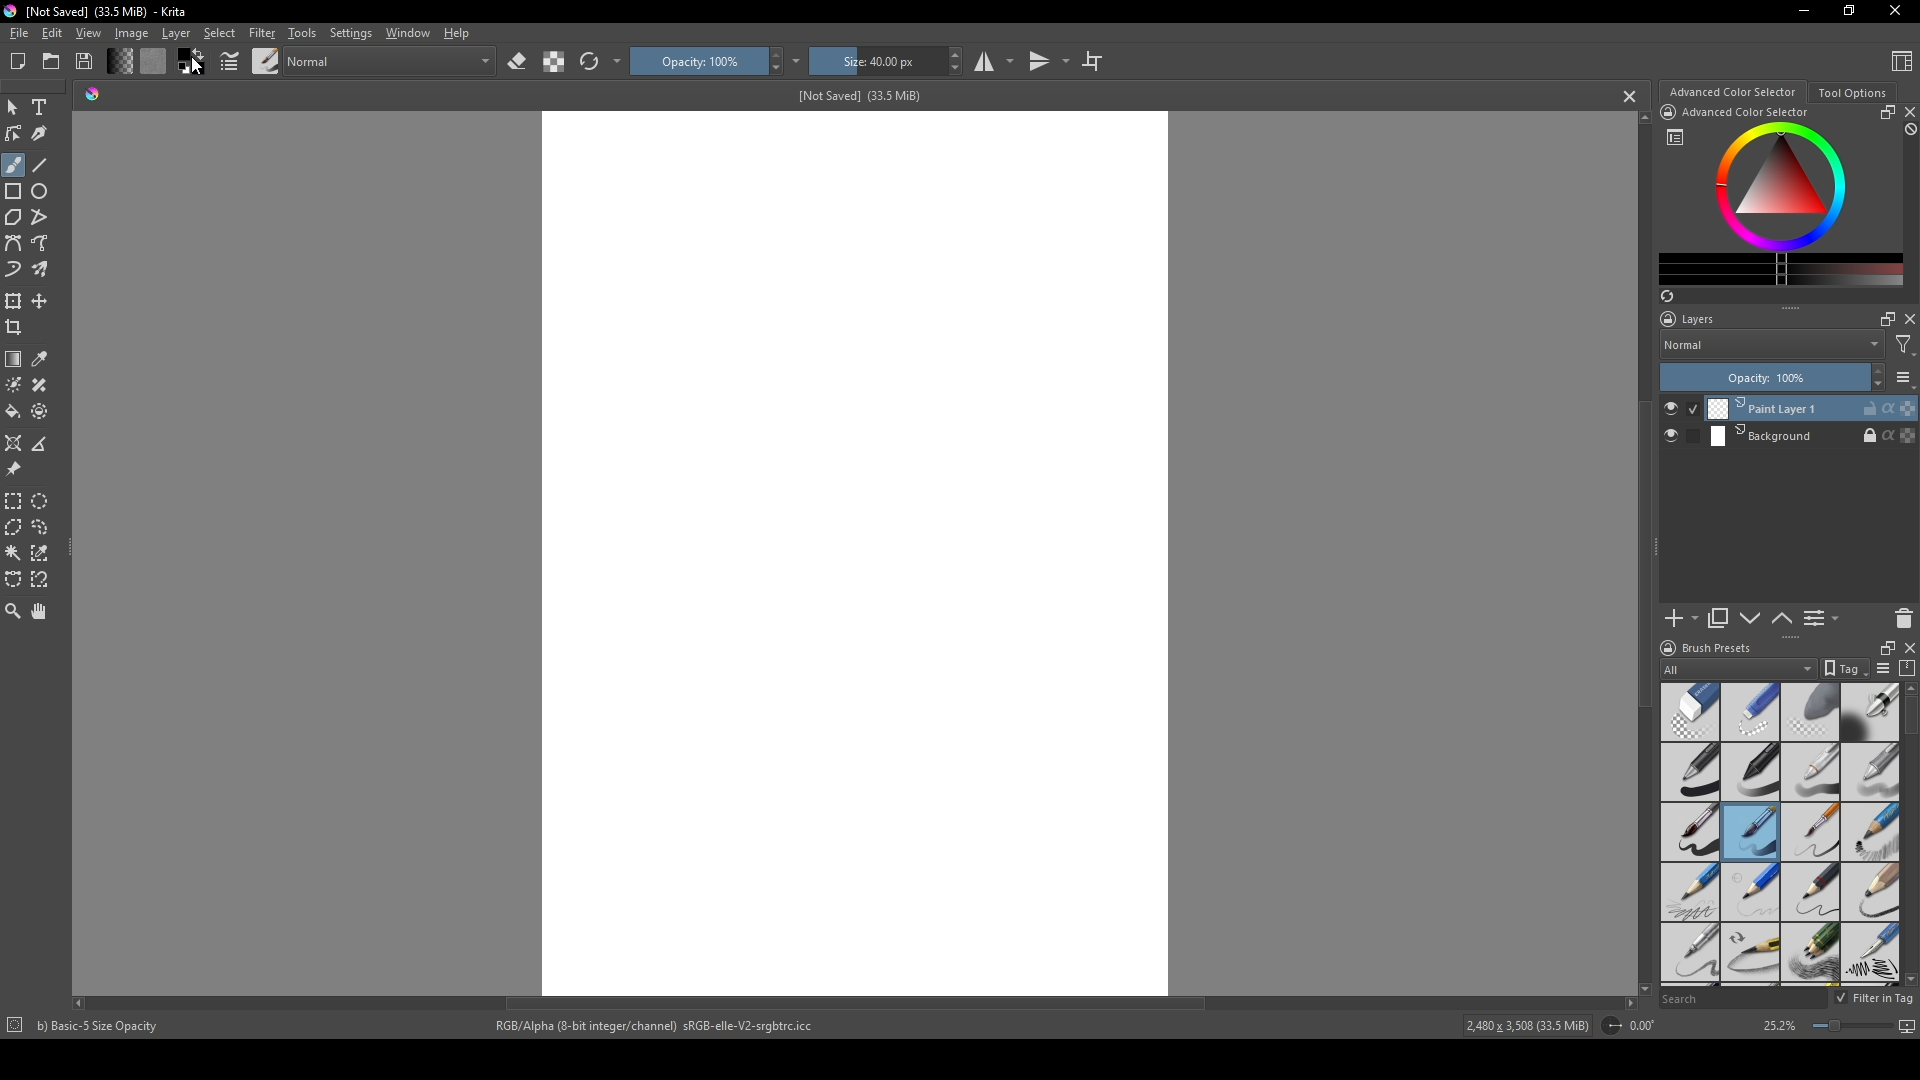 This screenshot has height=1080, width=1920. Describe the element at coordinates (1778, 1027) in the screenshot. I see `25.2%` at that location.